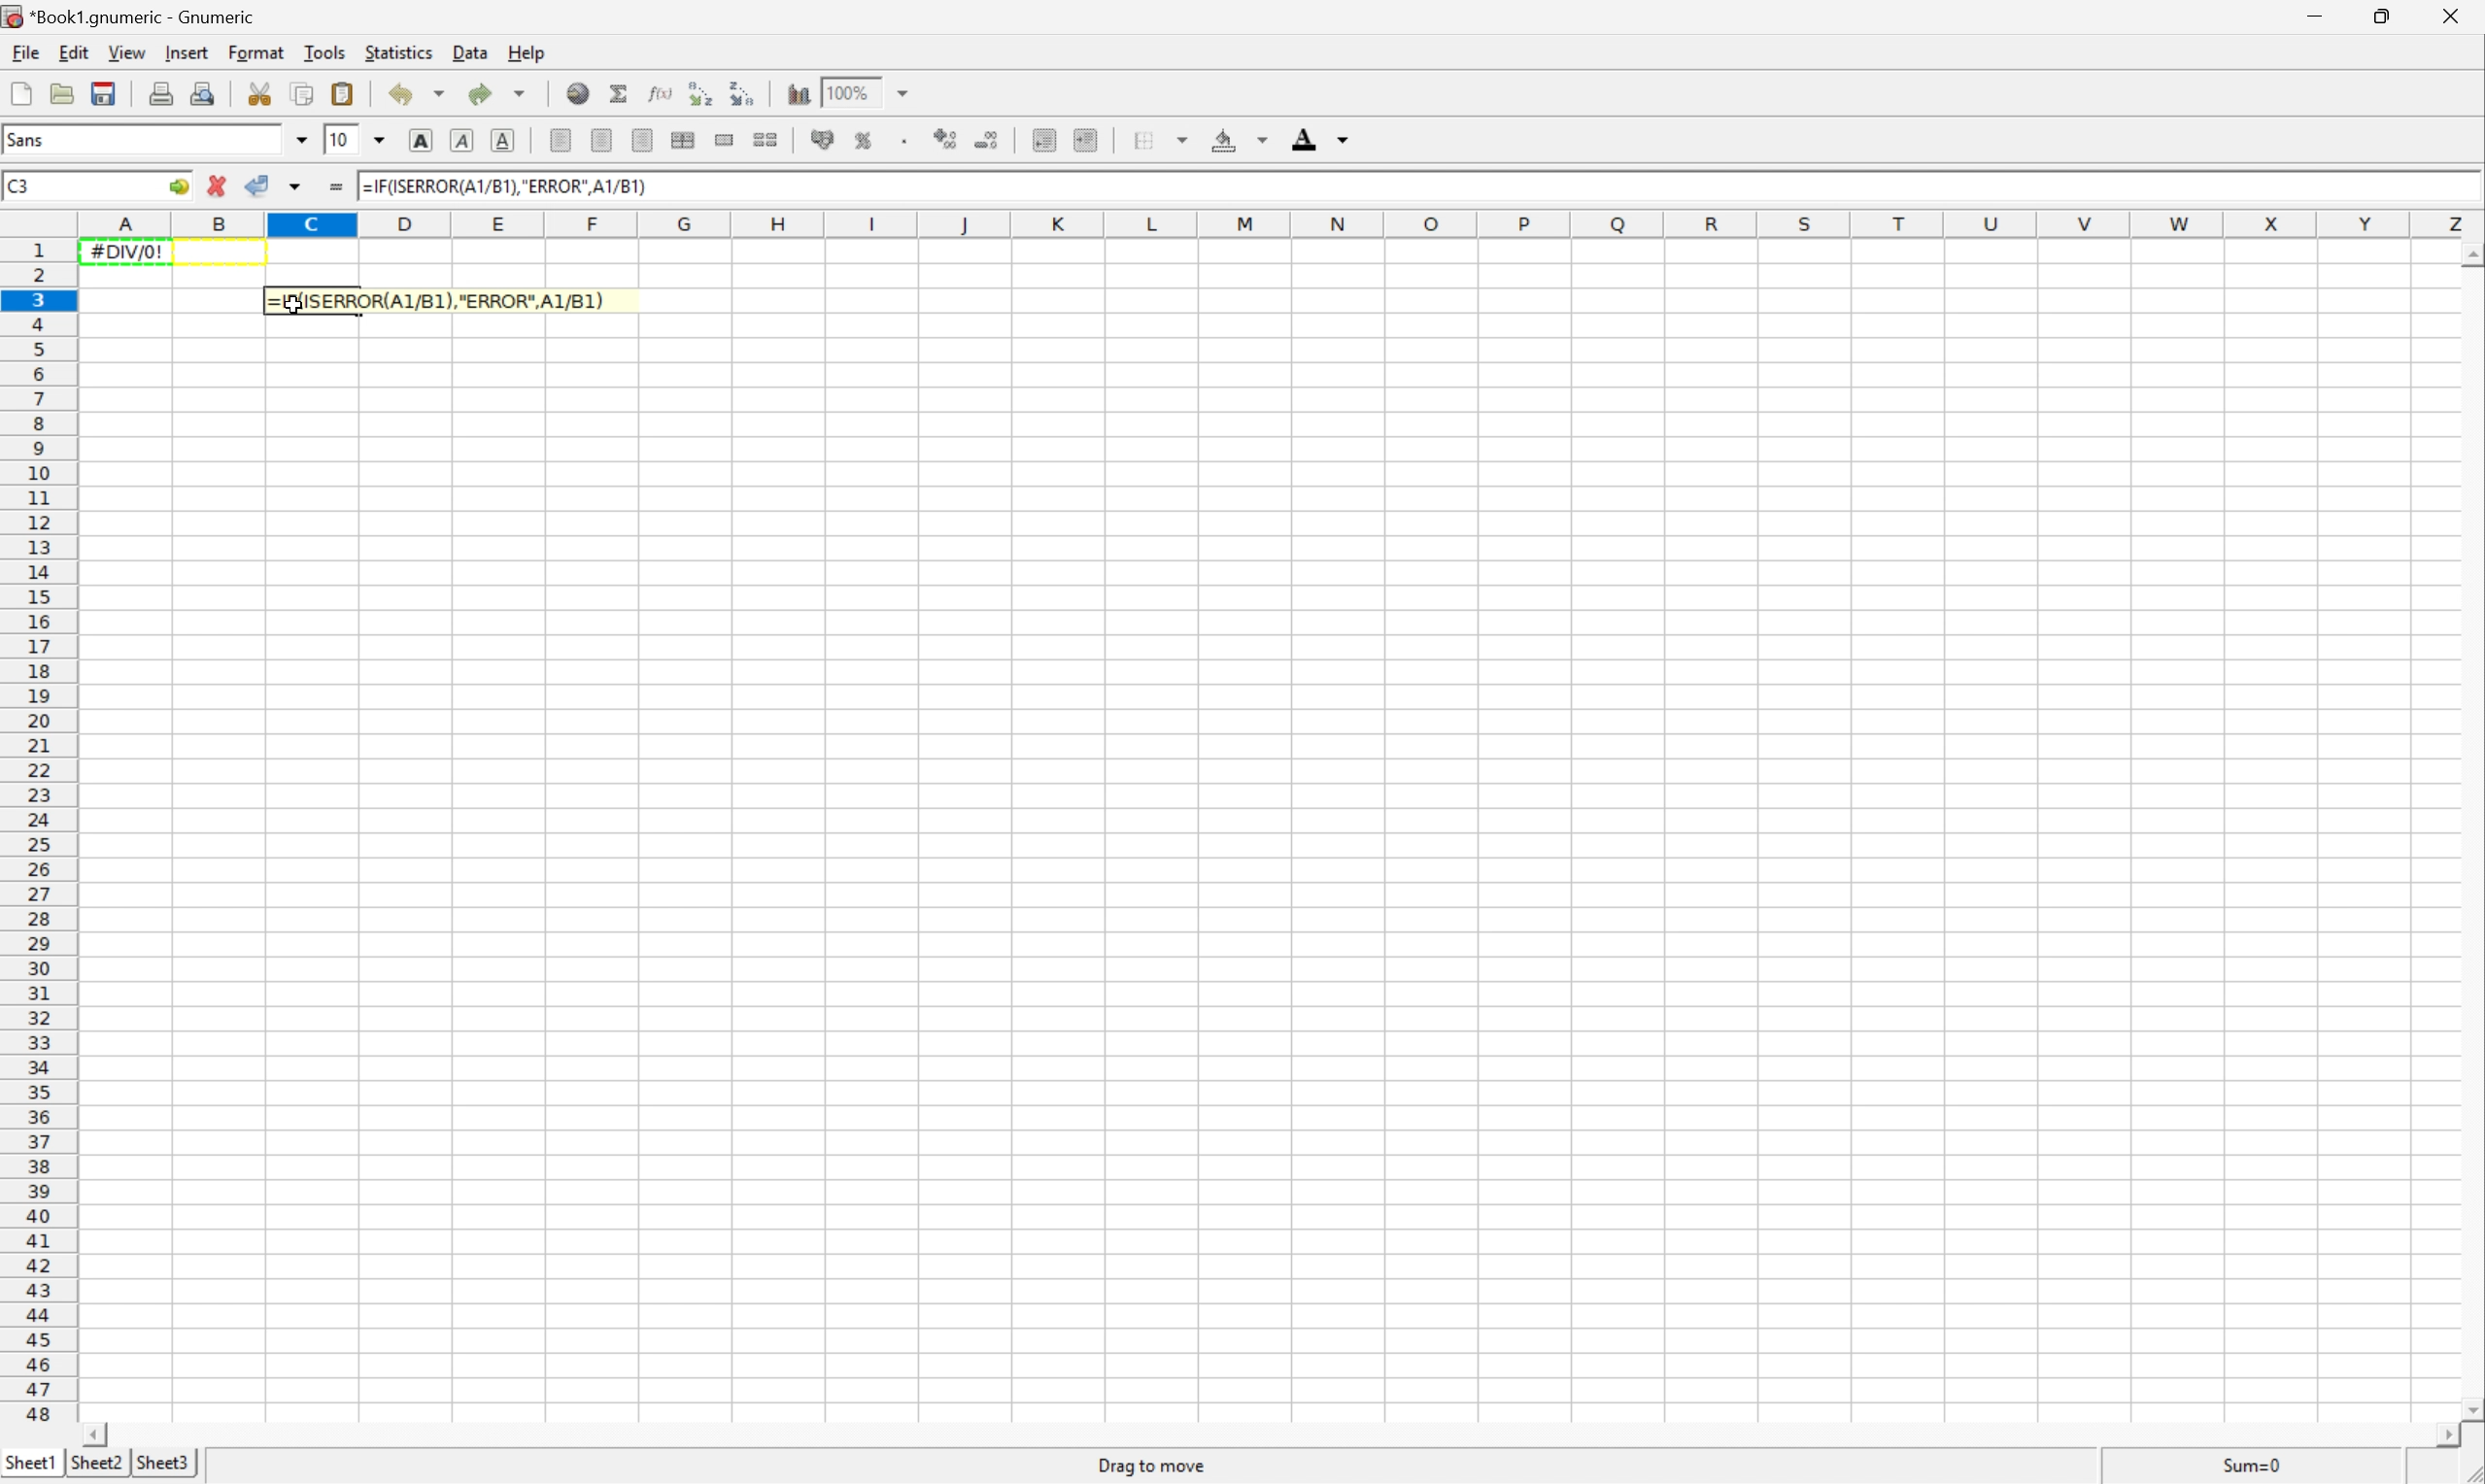 The width and height of the screenshot is (2485, 1484). Describe the element at coordinates (399, 52) in the screenshot. I see `Statistics` at that location.